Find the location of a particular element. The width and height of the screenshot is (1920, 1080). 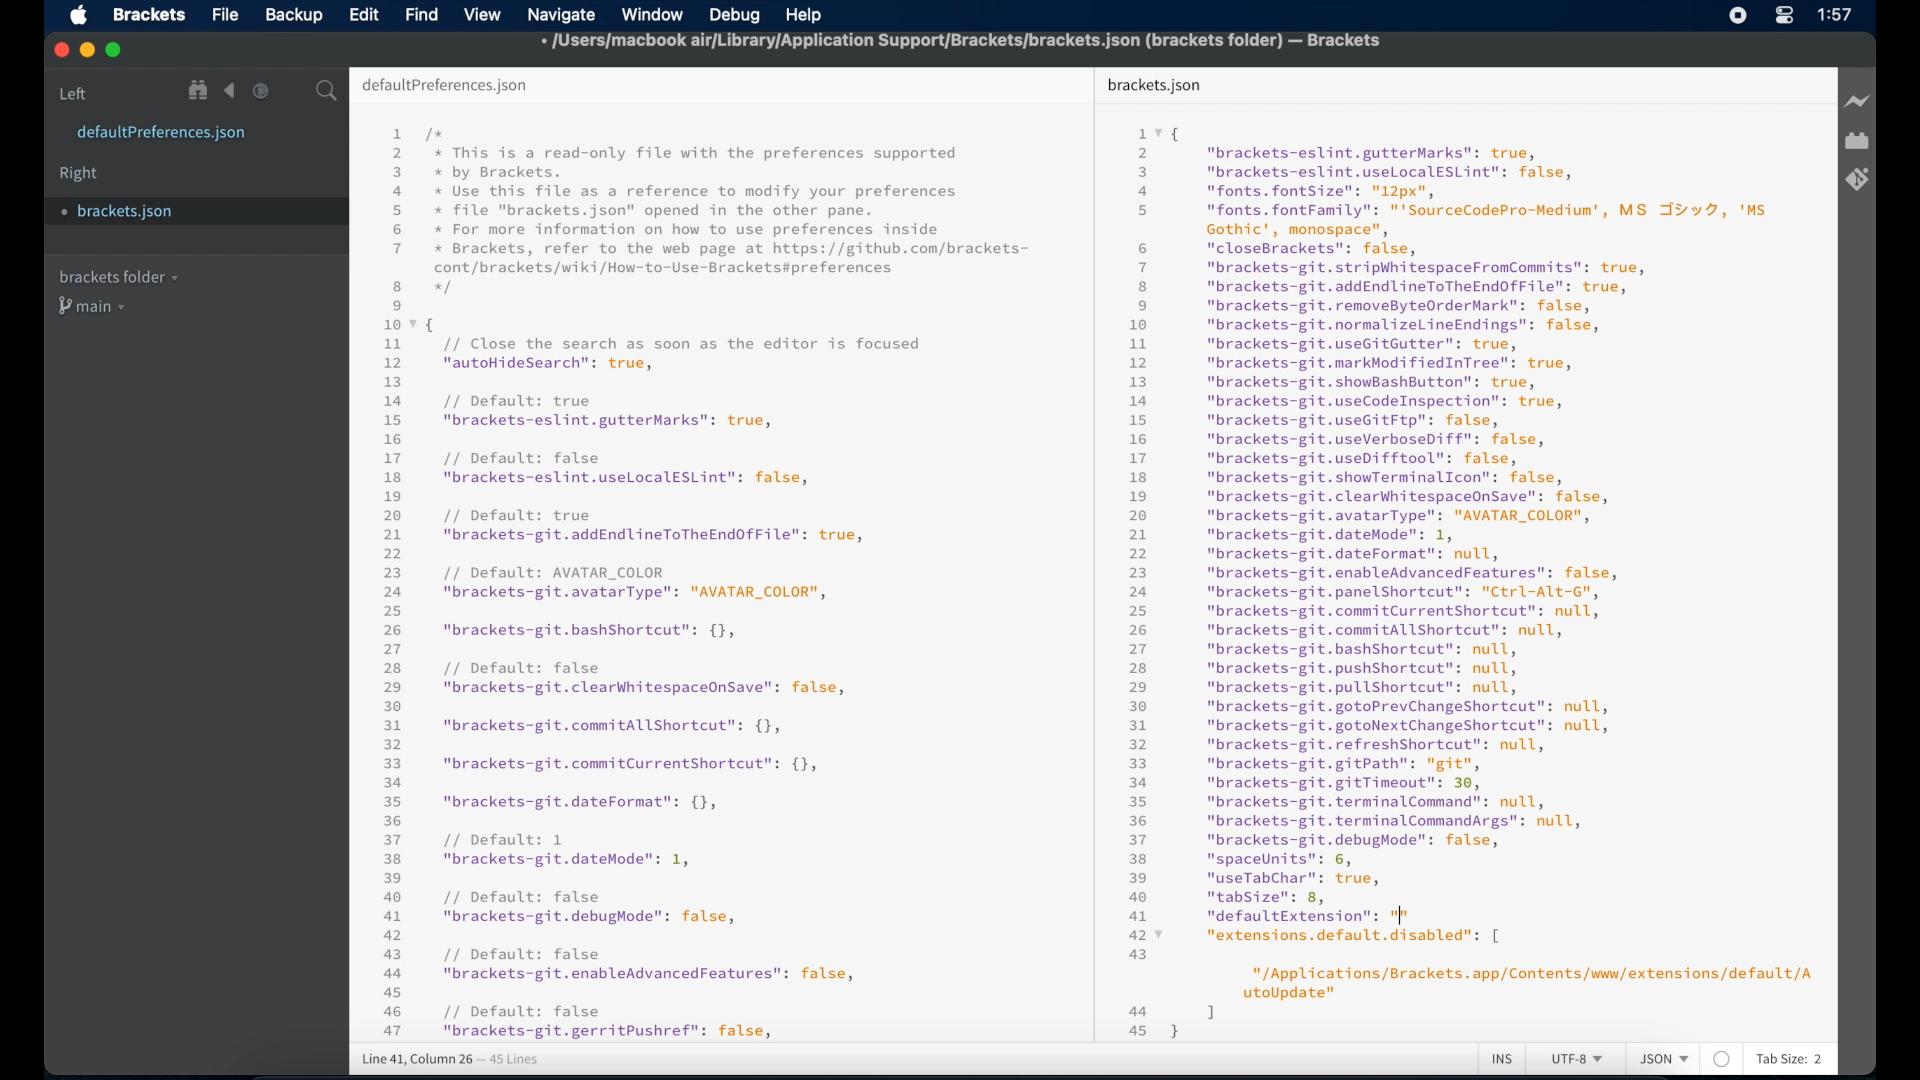

ins is located at coordinates (1503, 1060).